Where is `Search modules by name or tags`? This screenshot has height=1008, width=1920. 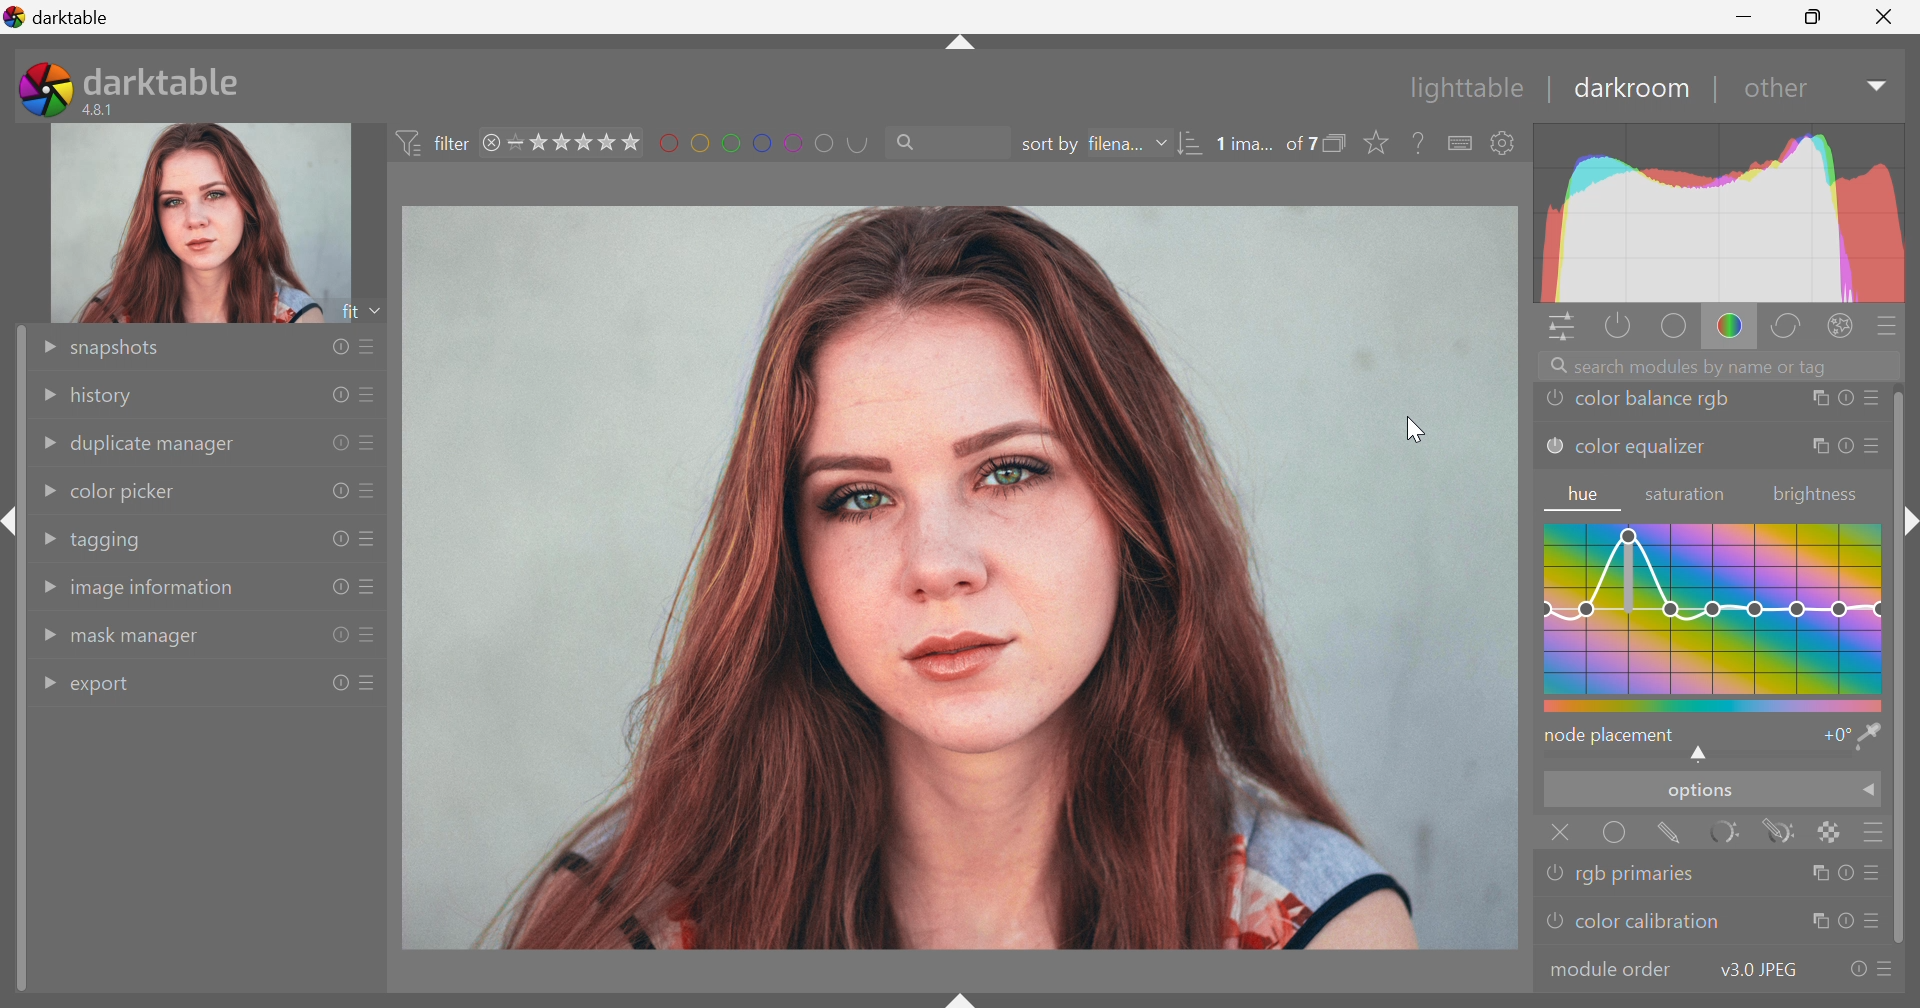
Search modules by name or tags is located at coordinates (1723, 365).